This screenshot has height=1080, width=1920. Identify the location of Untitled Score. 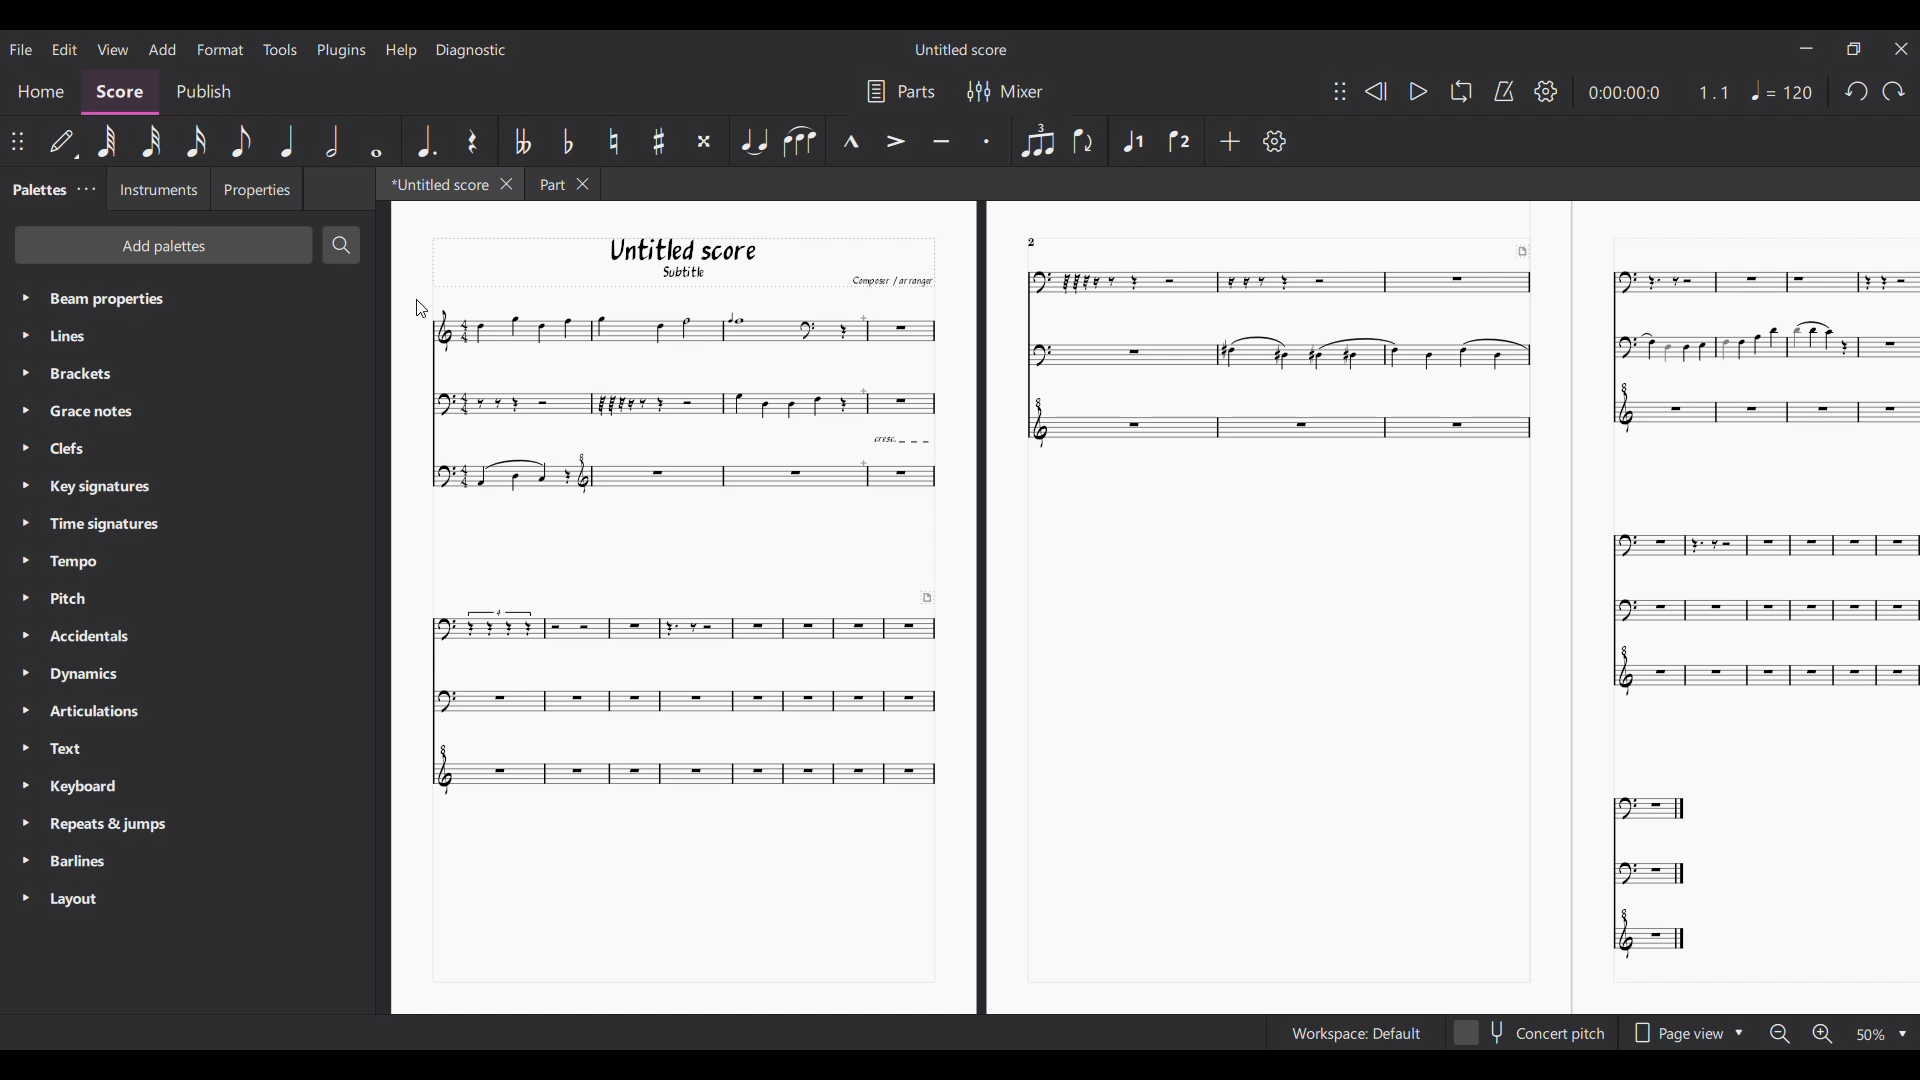
(961, 49).